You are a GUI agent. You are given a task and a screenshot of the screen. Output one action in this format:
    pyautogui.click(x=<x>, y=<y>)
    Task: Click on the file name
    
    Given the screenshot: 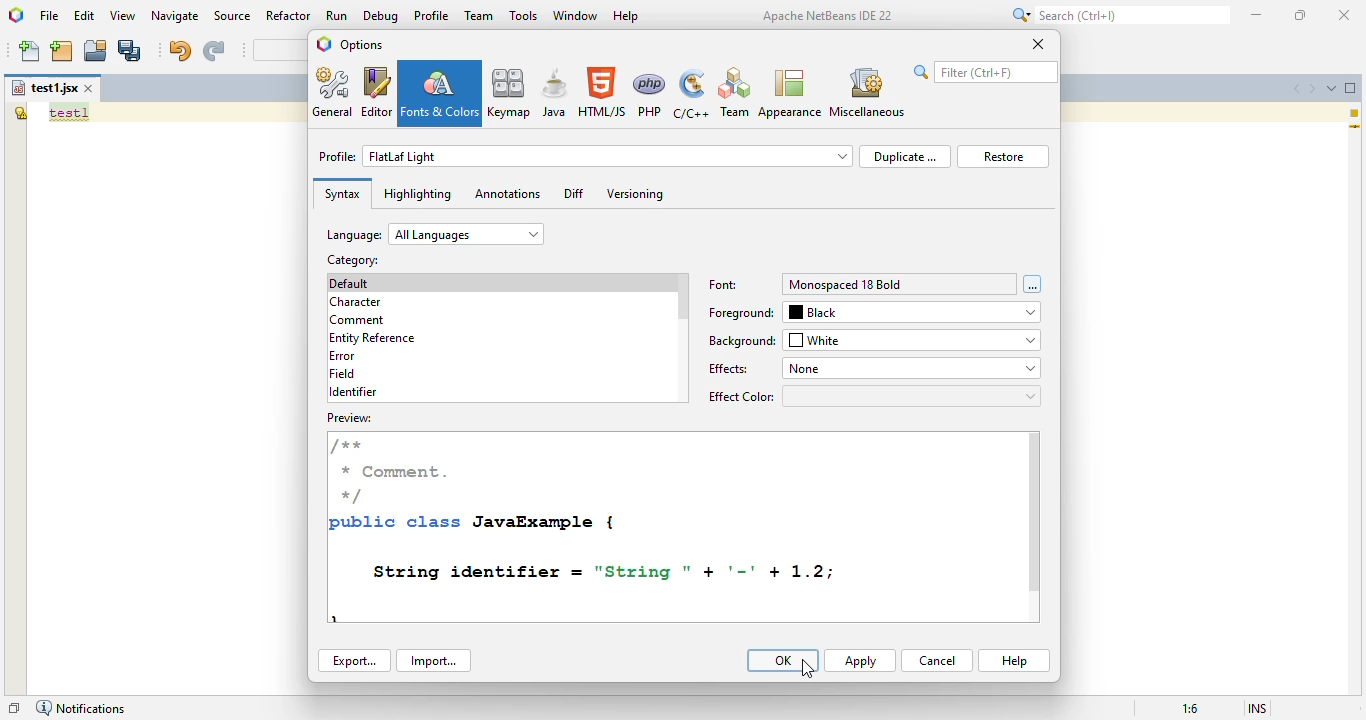 What is the action you would take?
    pyautogui.click(x=44, y=88)
    